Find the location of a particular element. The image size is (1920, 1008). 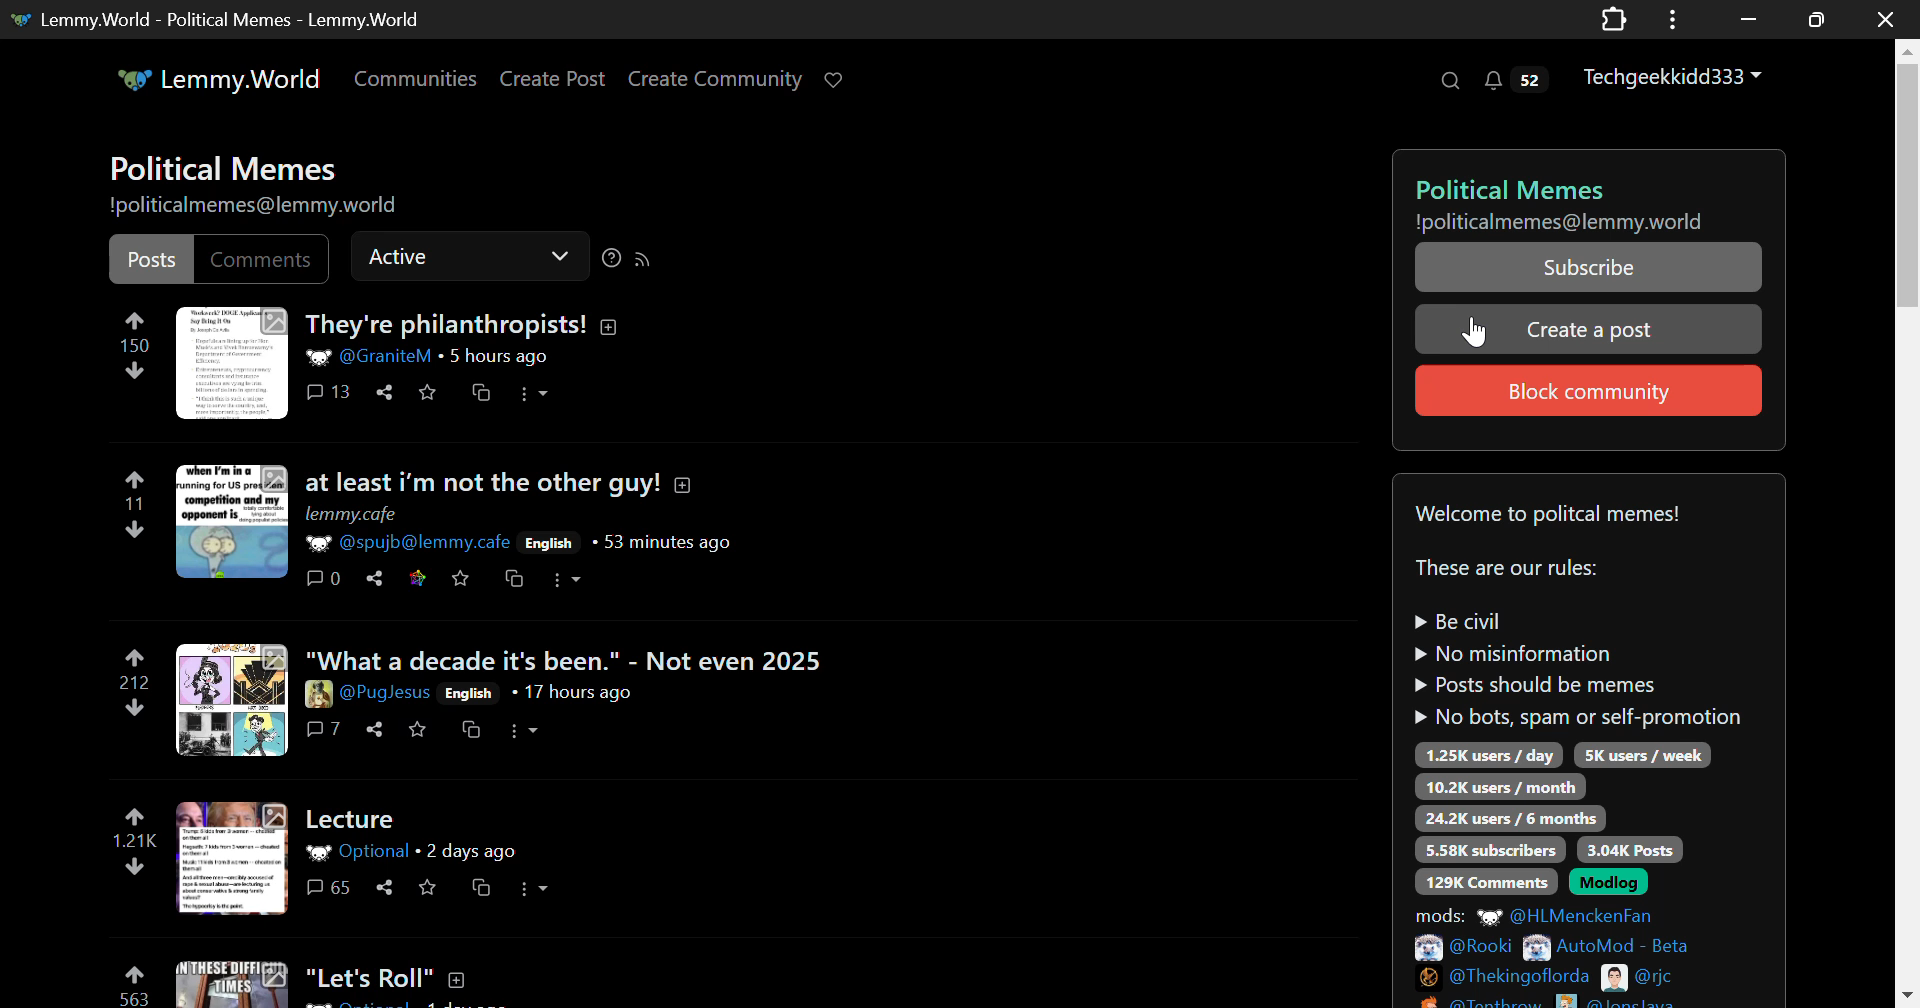

Political Memes is located at coordinates (233, 166).